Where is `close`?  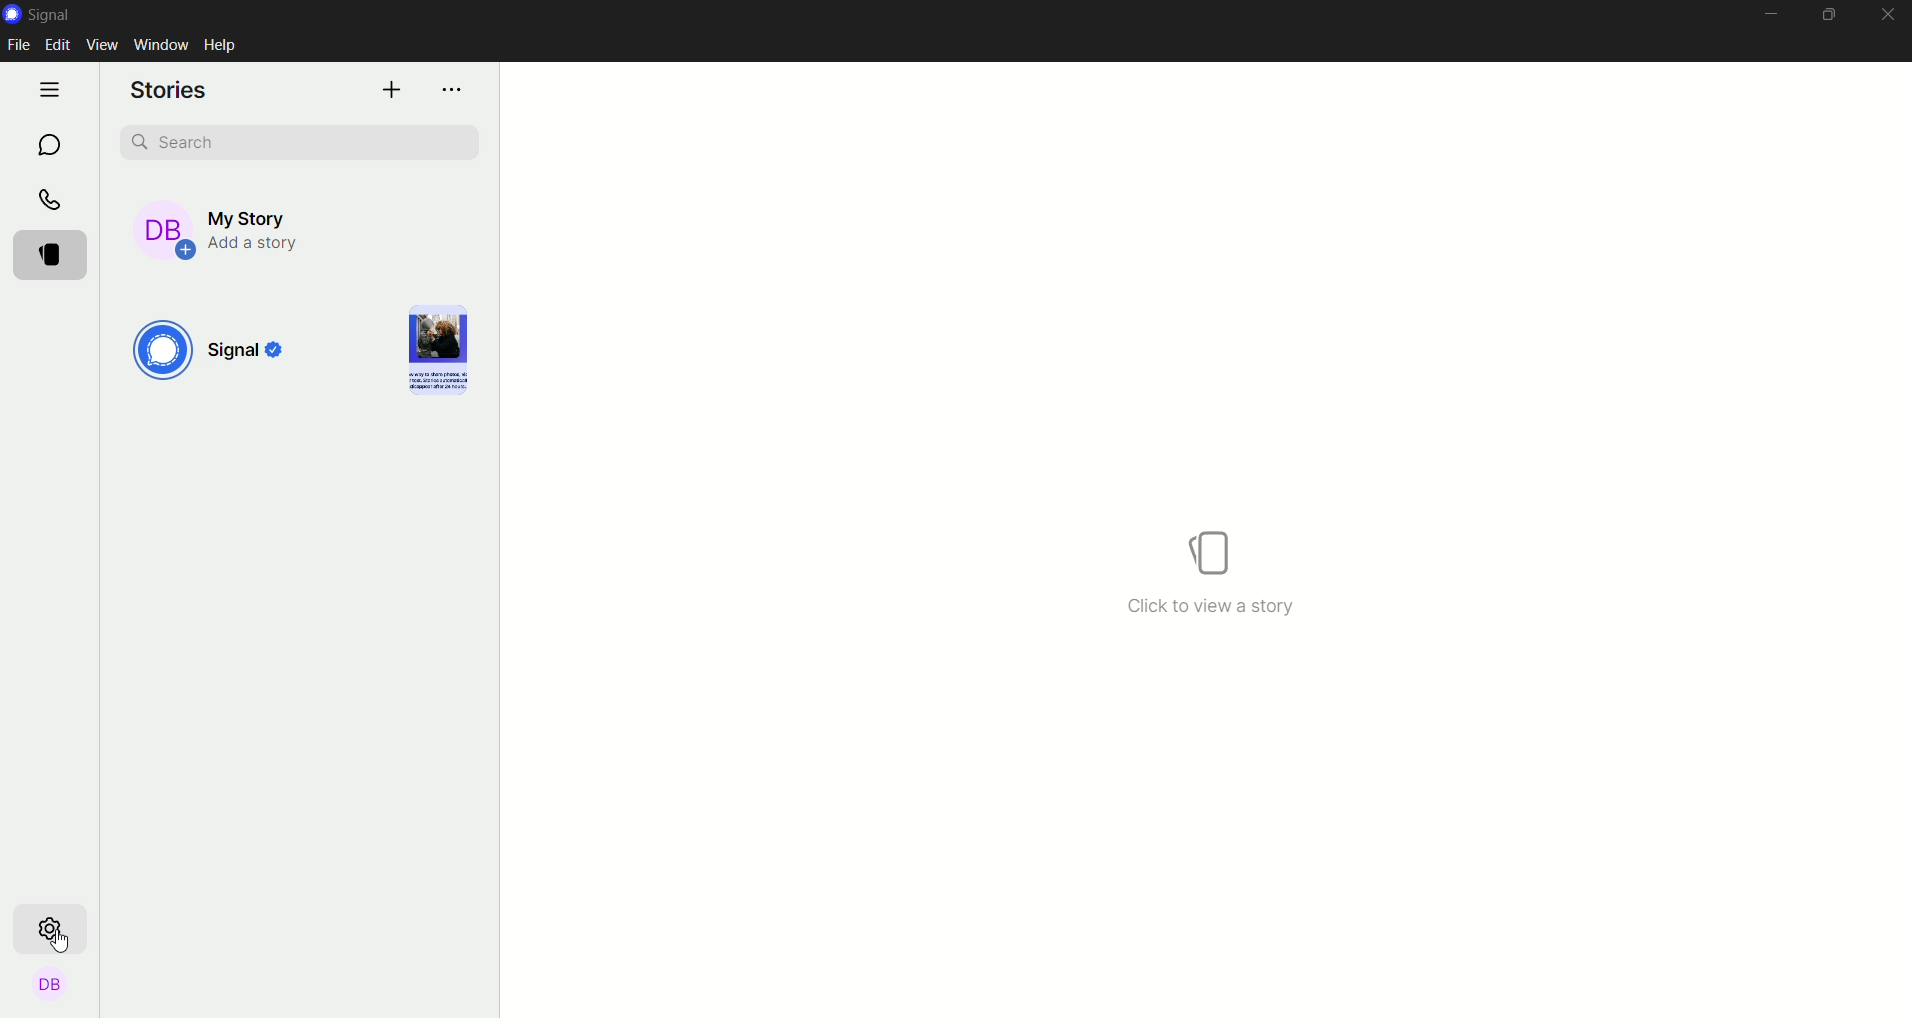 close is located at coordinates (1887, 17).